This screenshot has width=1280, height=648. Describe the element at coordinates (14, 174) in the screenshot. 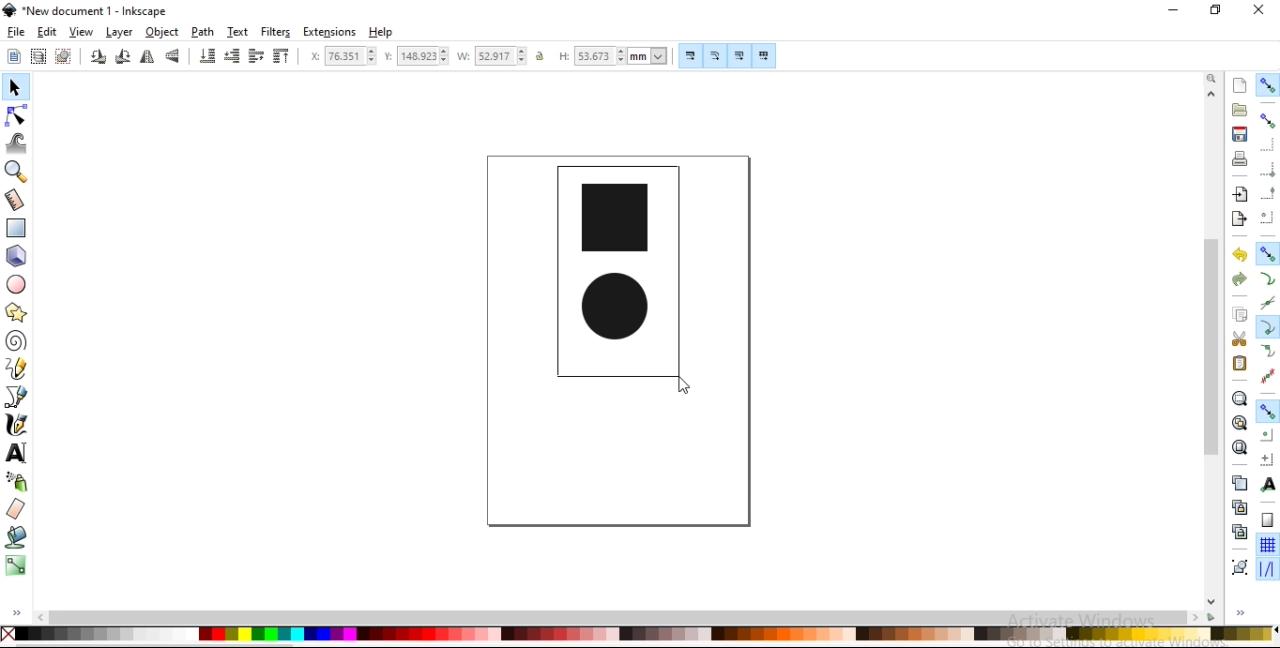

I see `zoom in or out` at that location.